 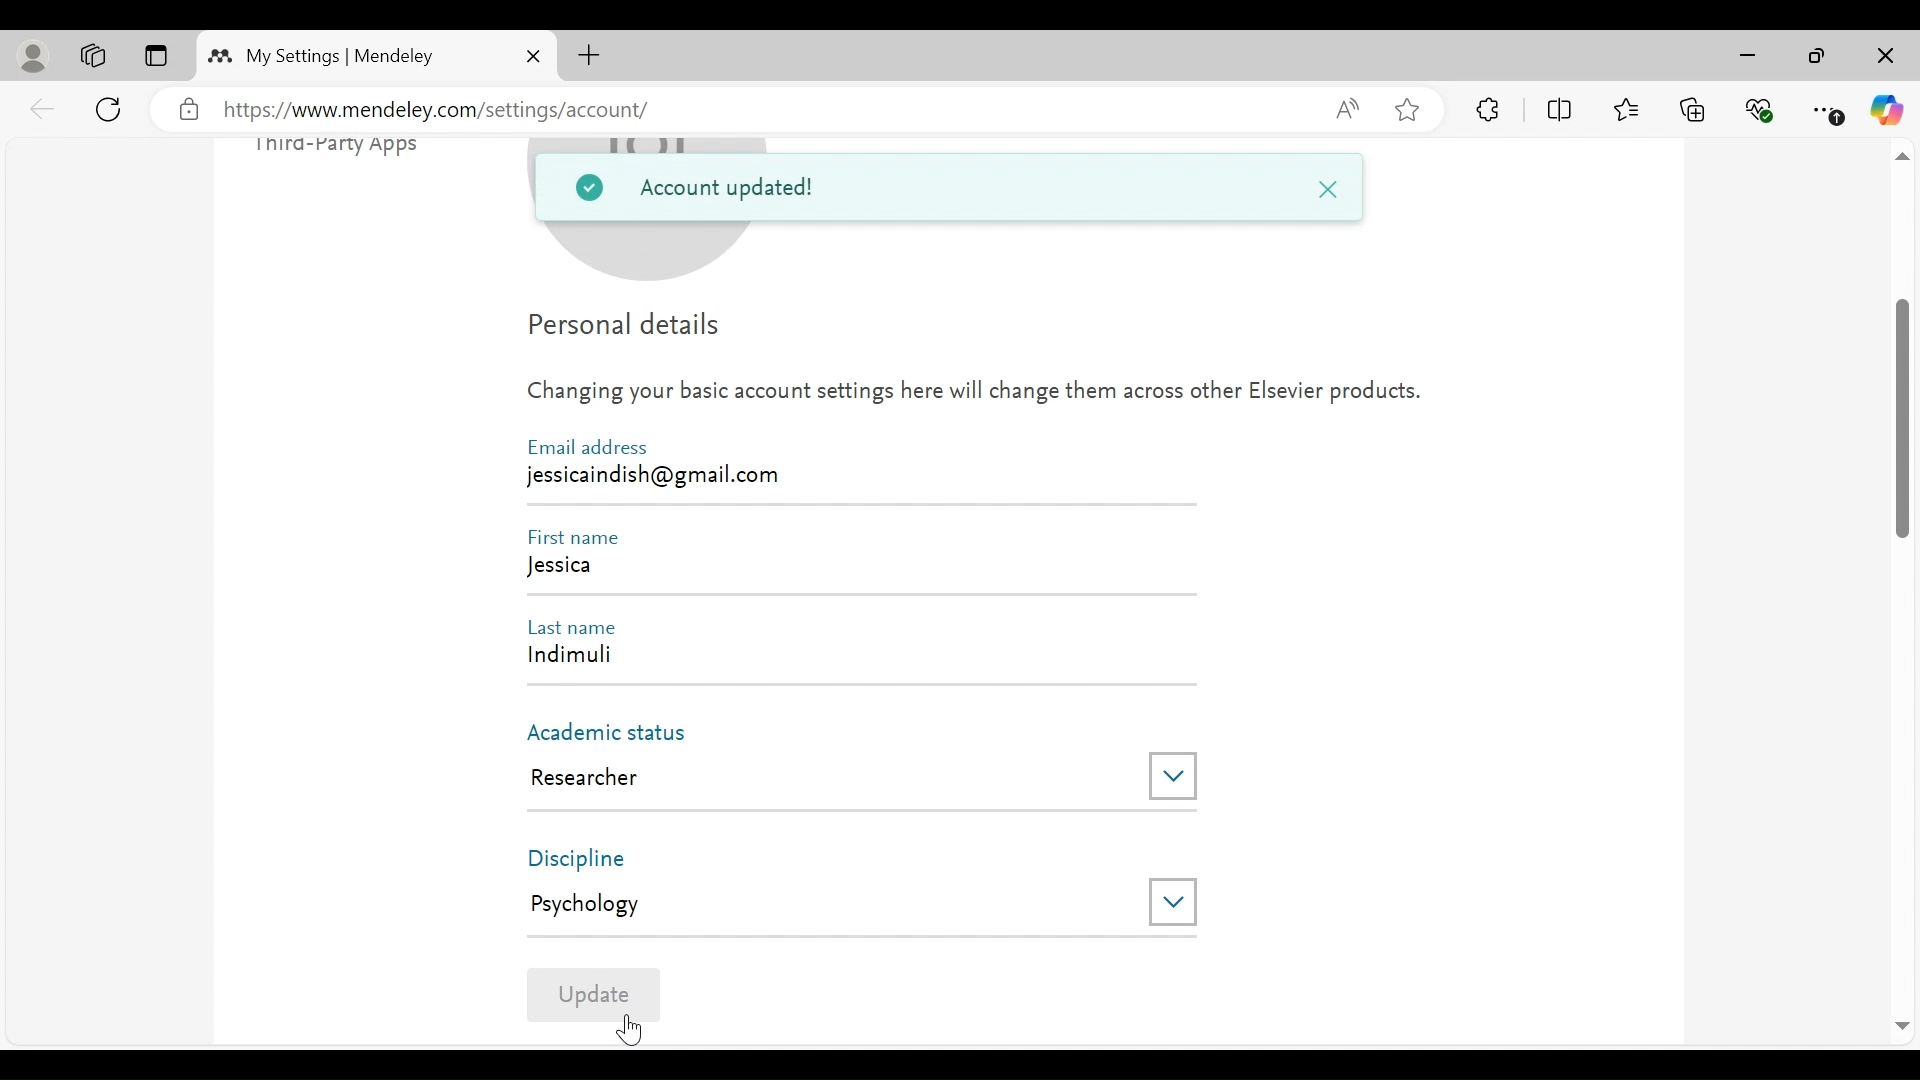 What do you see at coordinates (632, 1026) in the screenshot?
I see `Cursor` at bounding box center [632, 1026].